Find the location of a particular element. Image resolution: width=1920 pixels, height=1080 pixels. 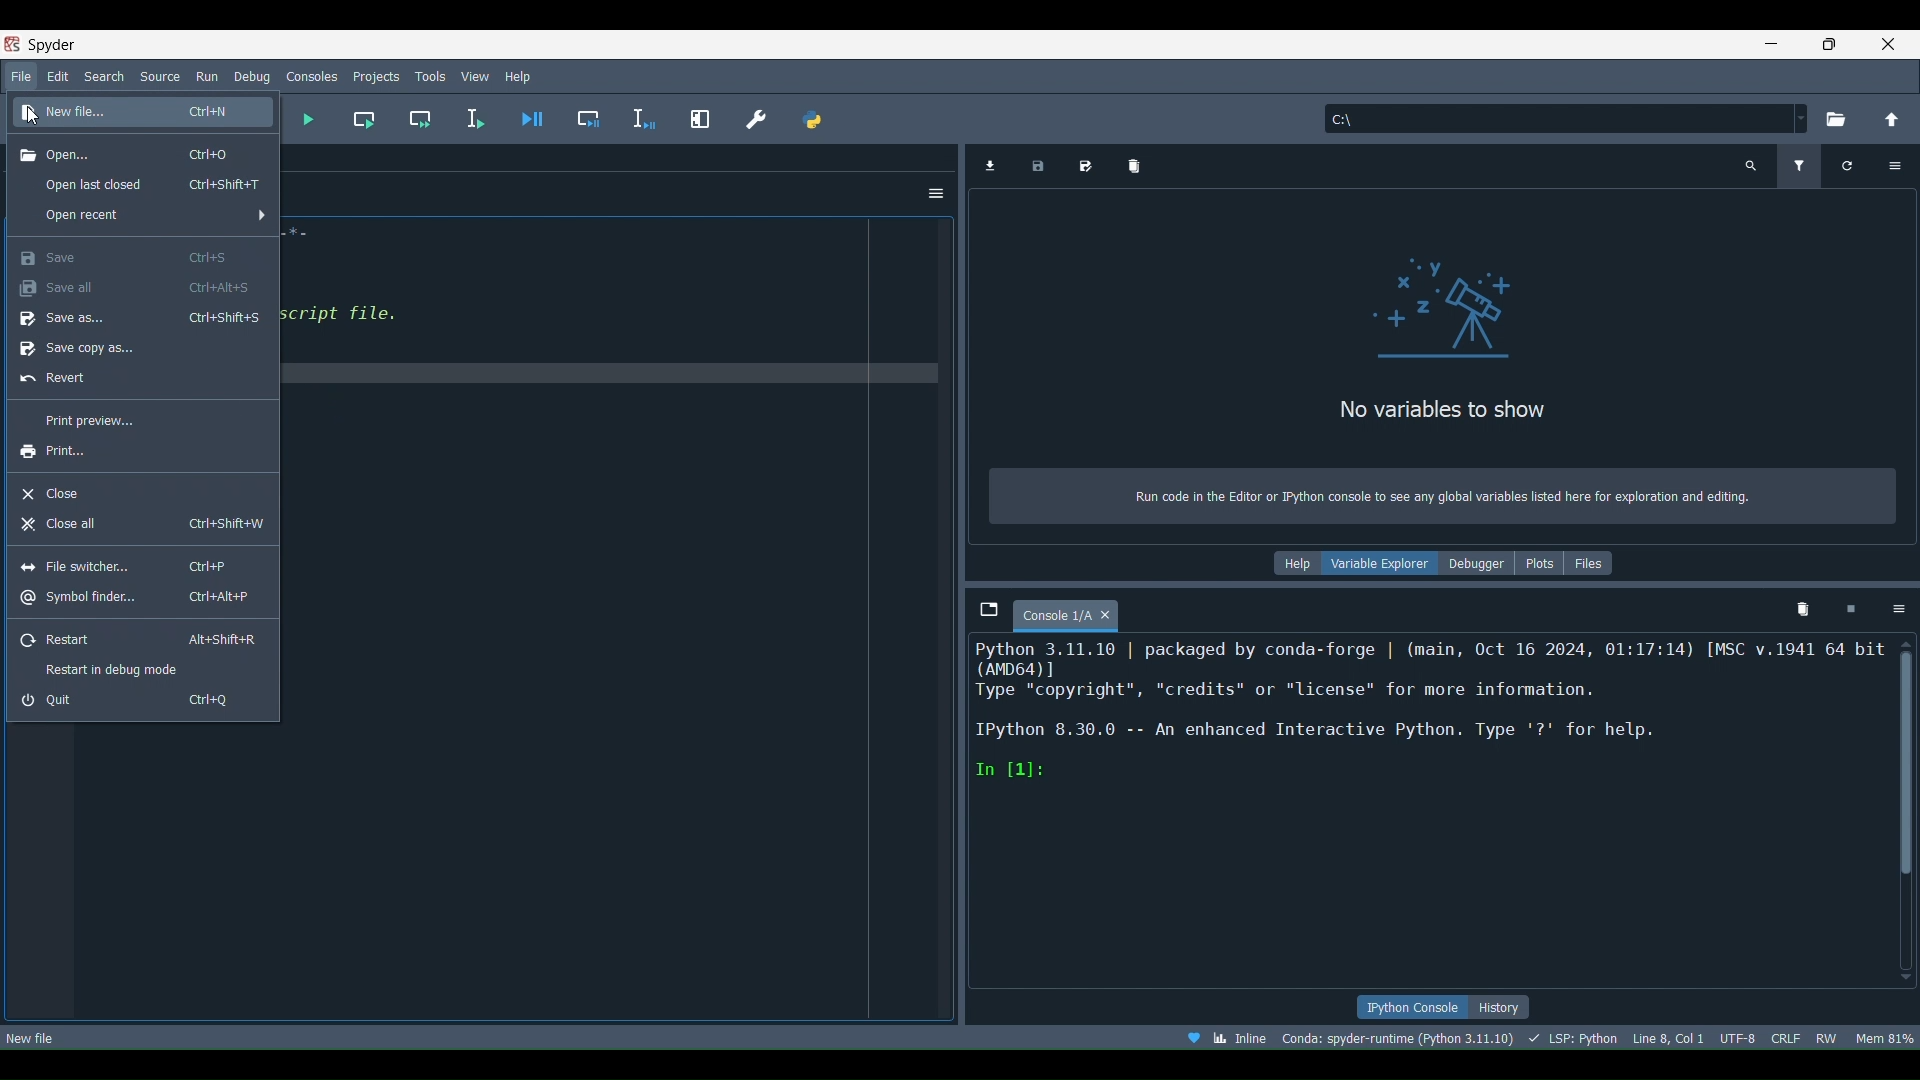

 is located at coordinates (1445, 562).